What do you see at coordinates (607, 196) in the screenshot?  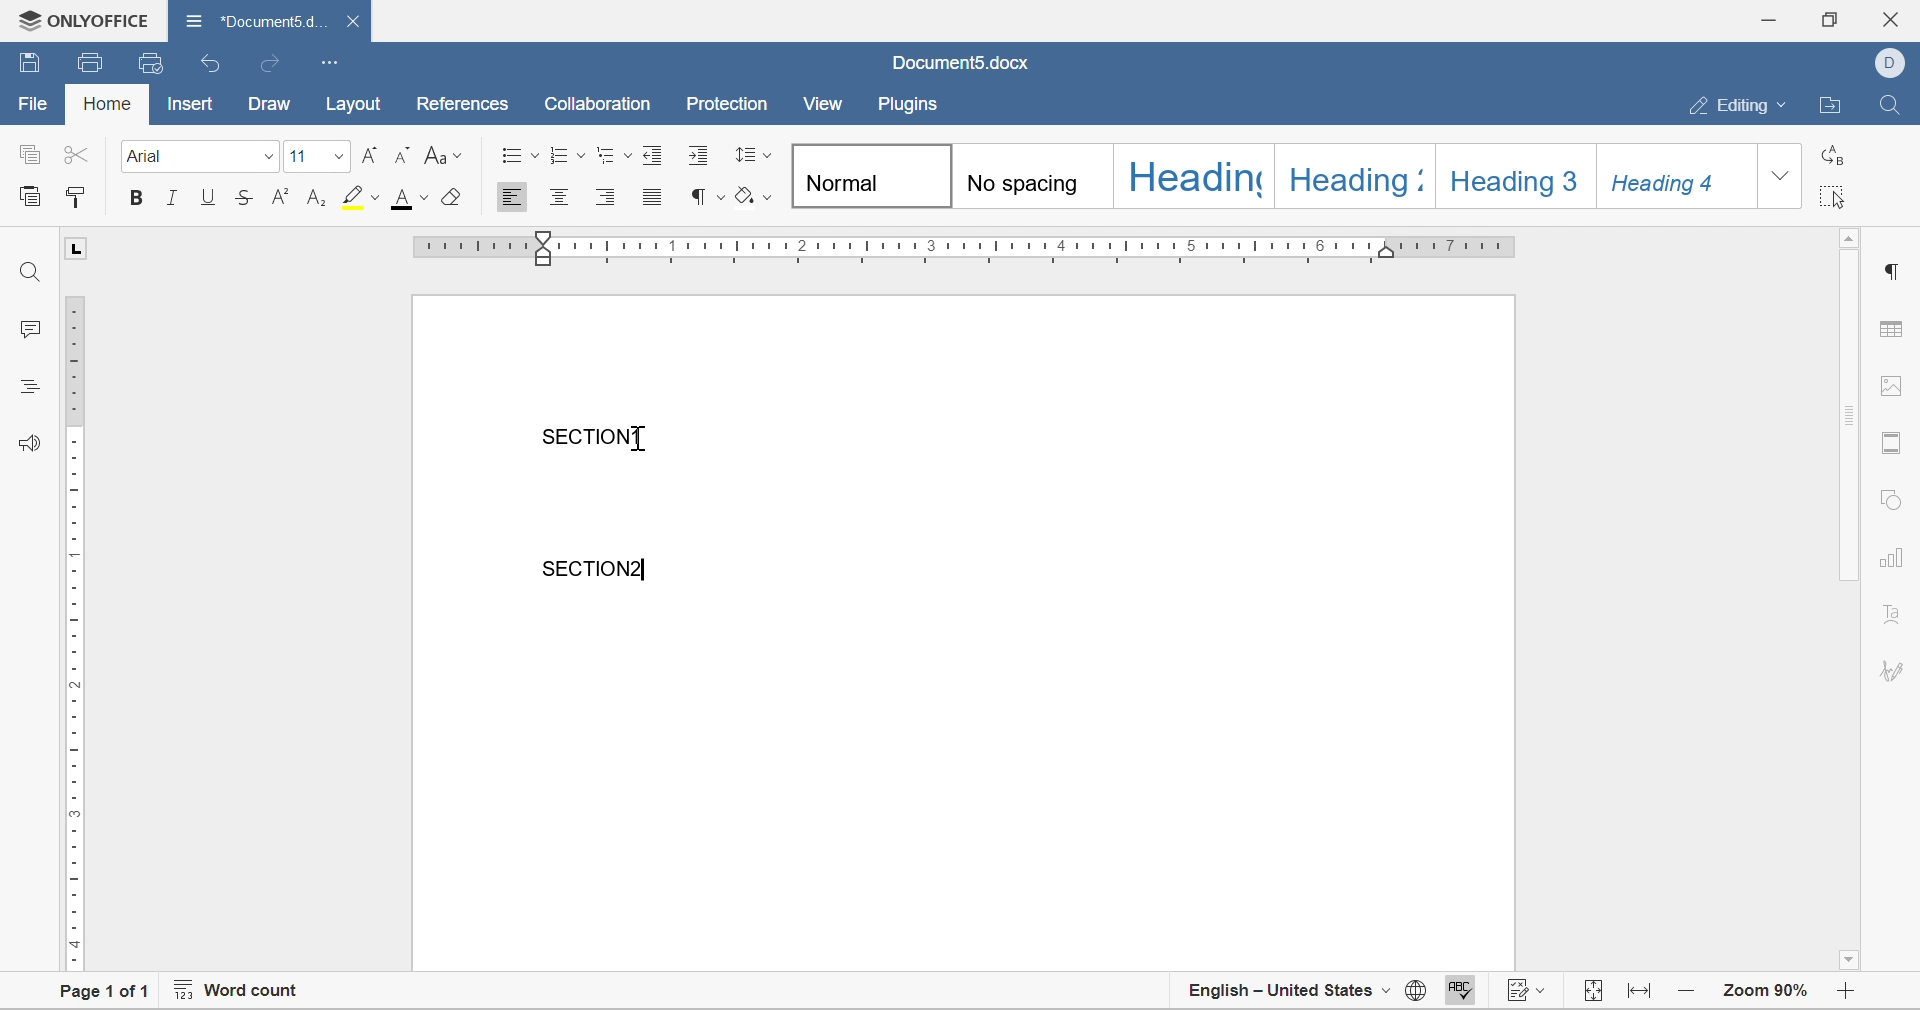 I see `Align Right` at bounding box center [607, 196].